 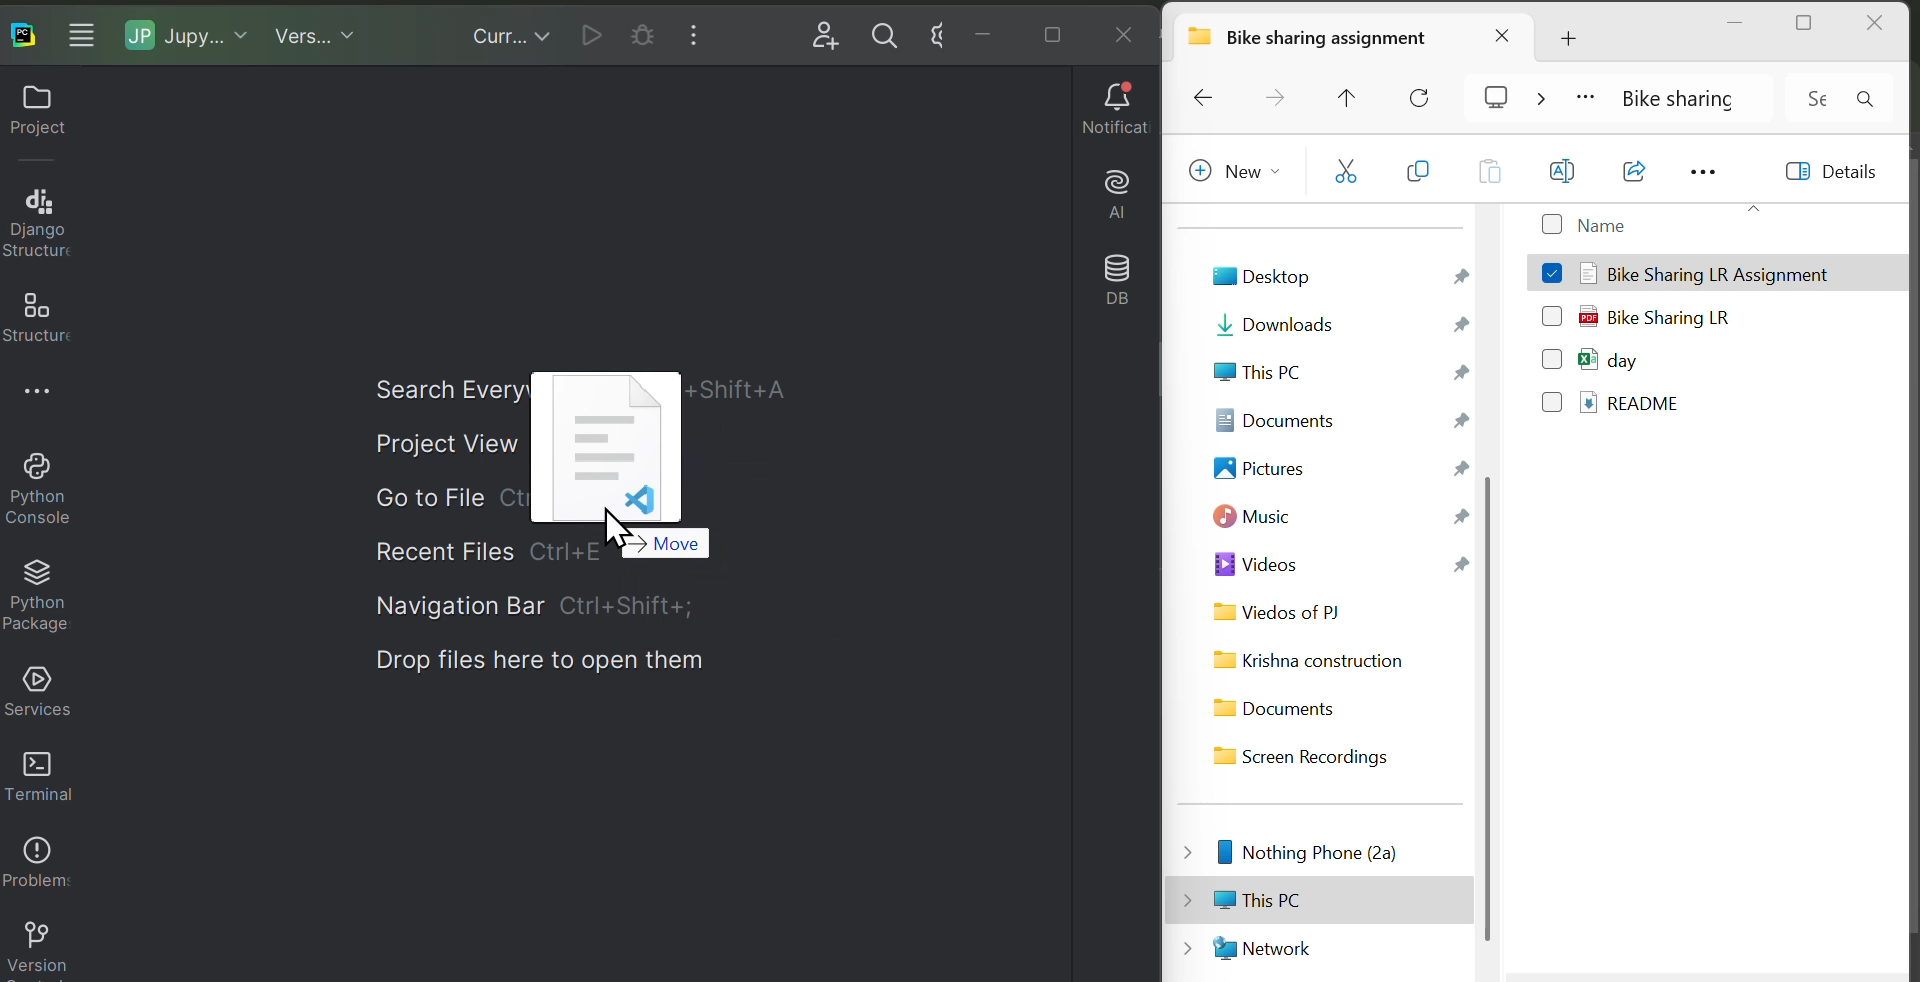 I want to click on This PC, so click(x=1336, y=374).